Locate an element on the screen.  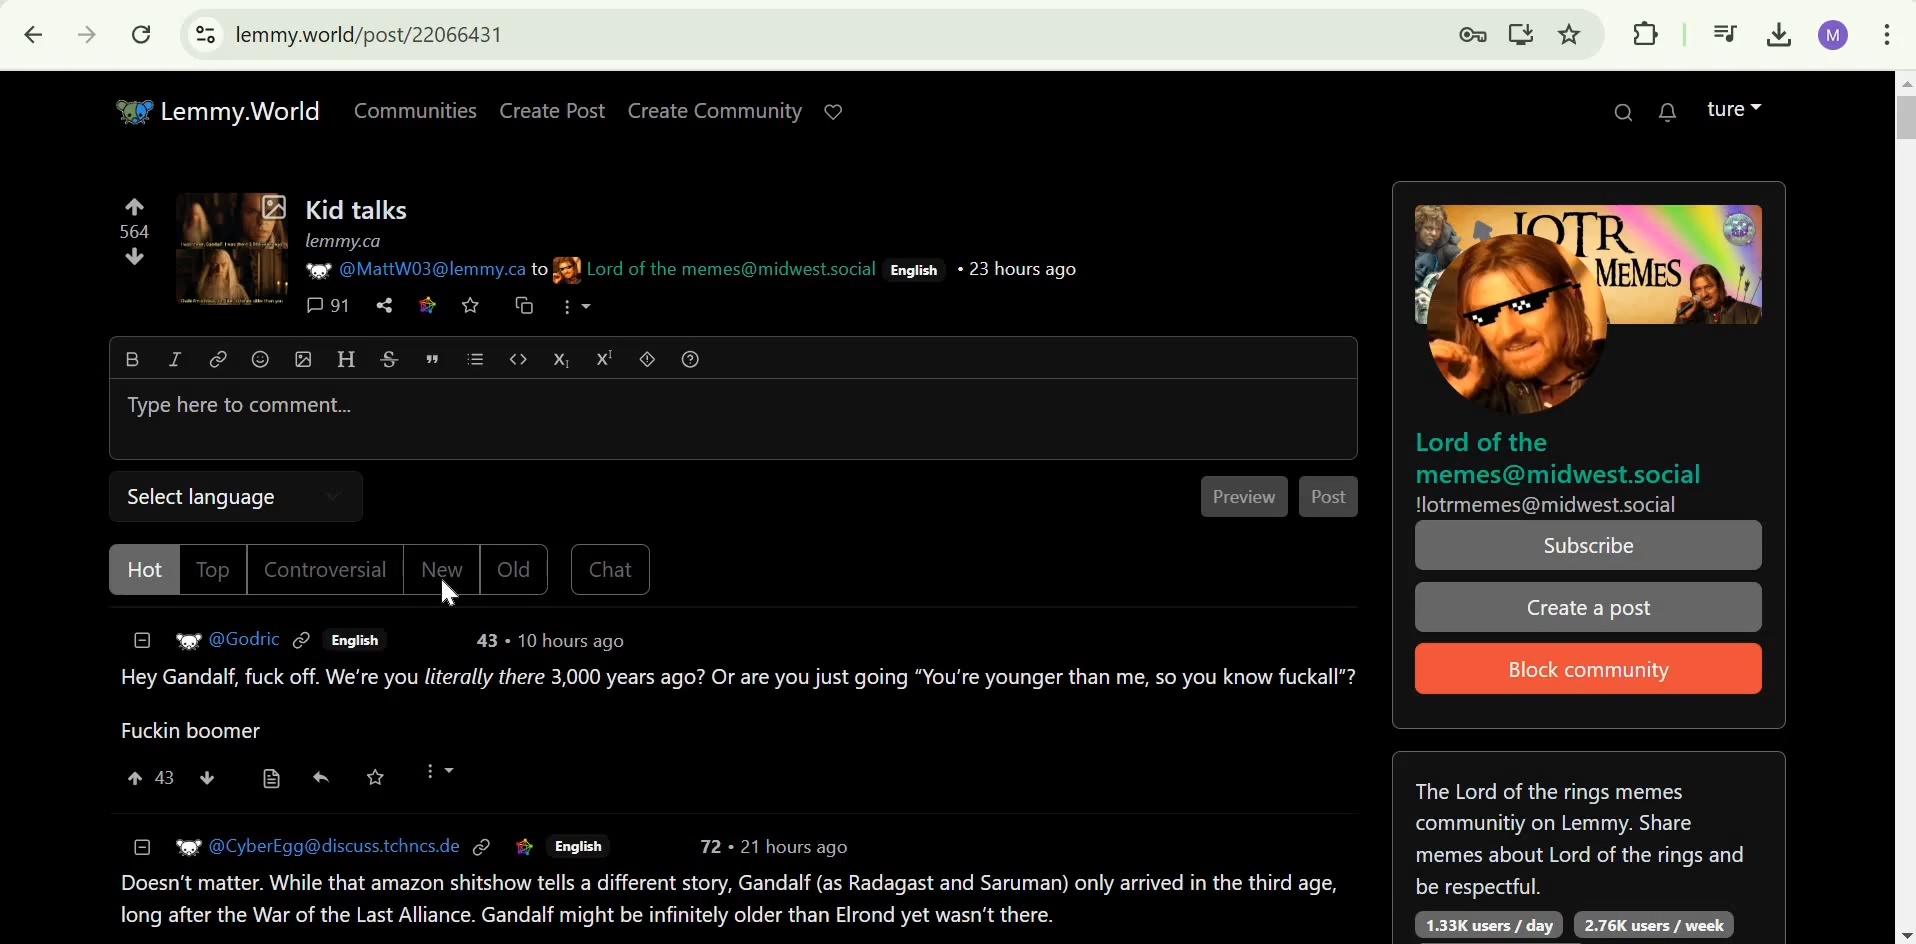
expand here is located at coordinates (237, 247).